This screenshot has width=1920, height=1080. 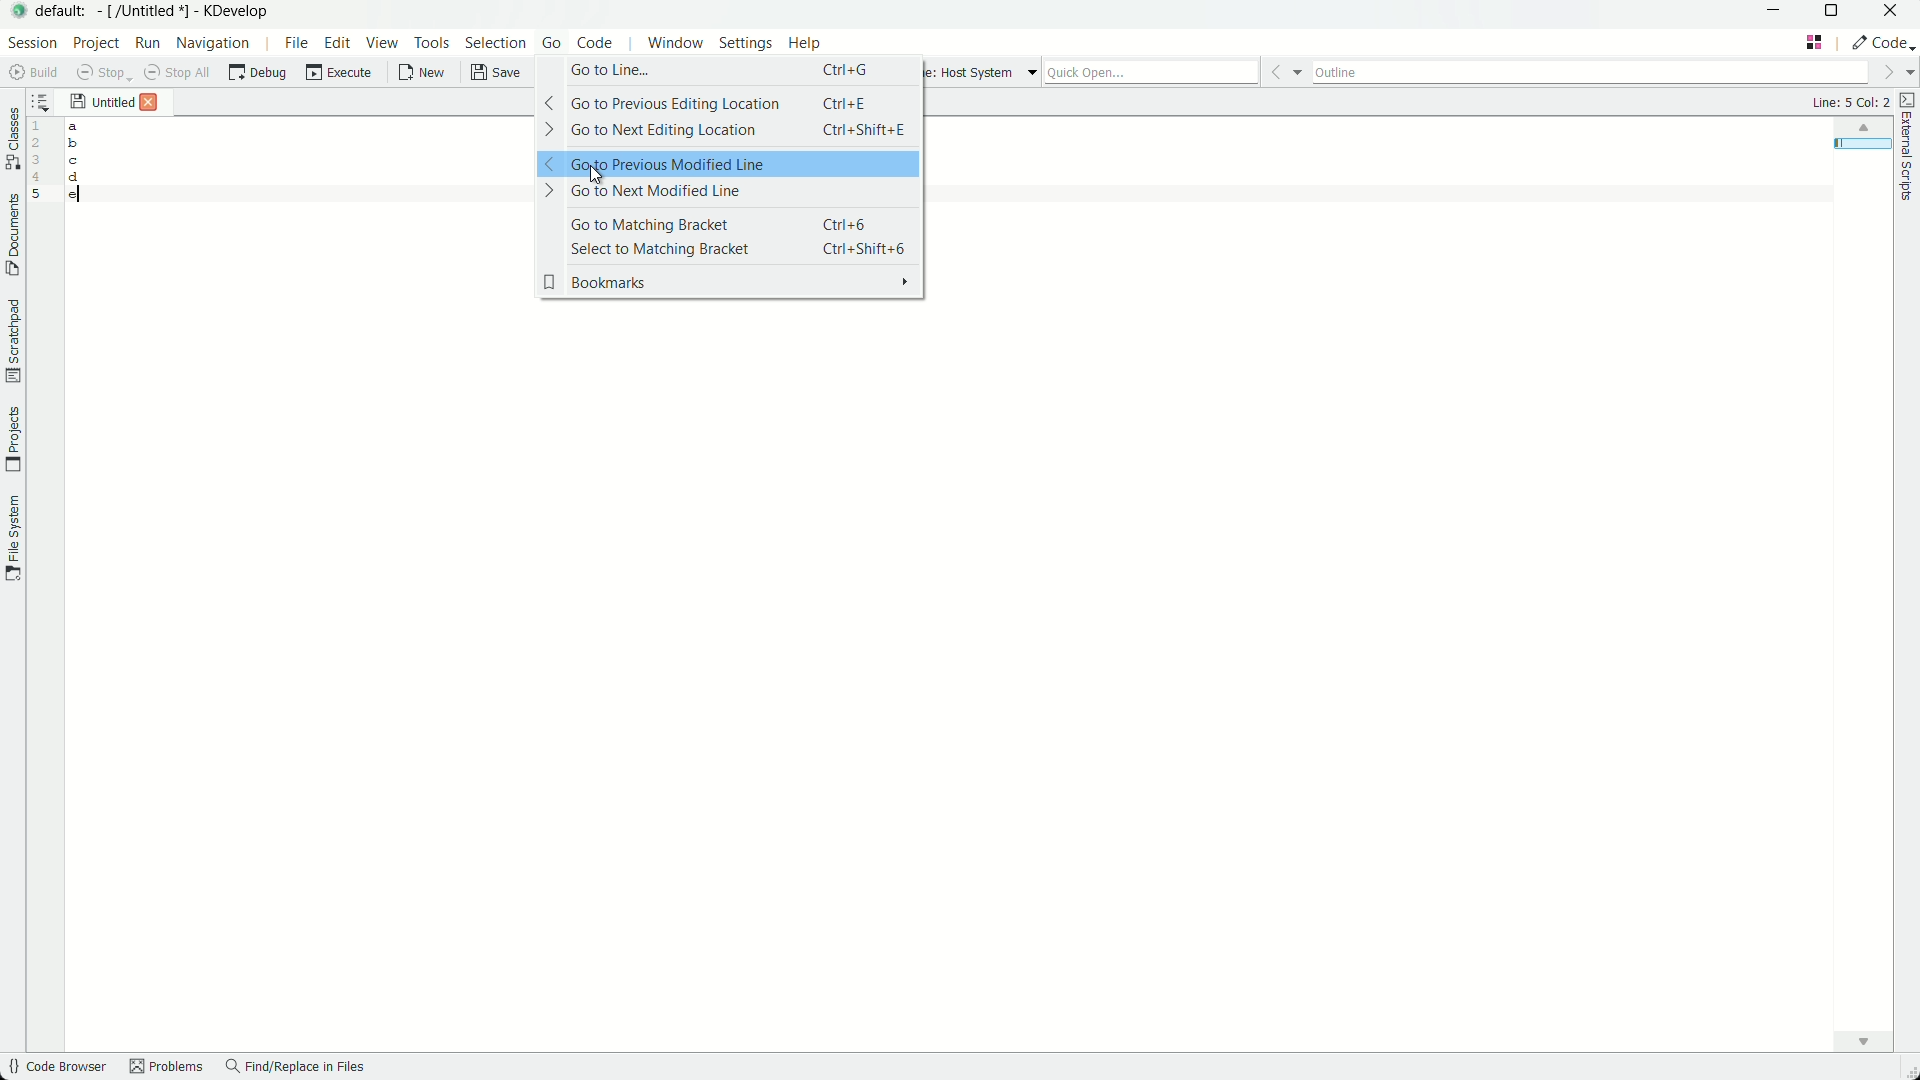 I want to click on selection, so click(x=495, y=46).